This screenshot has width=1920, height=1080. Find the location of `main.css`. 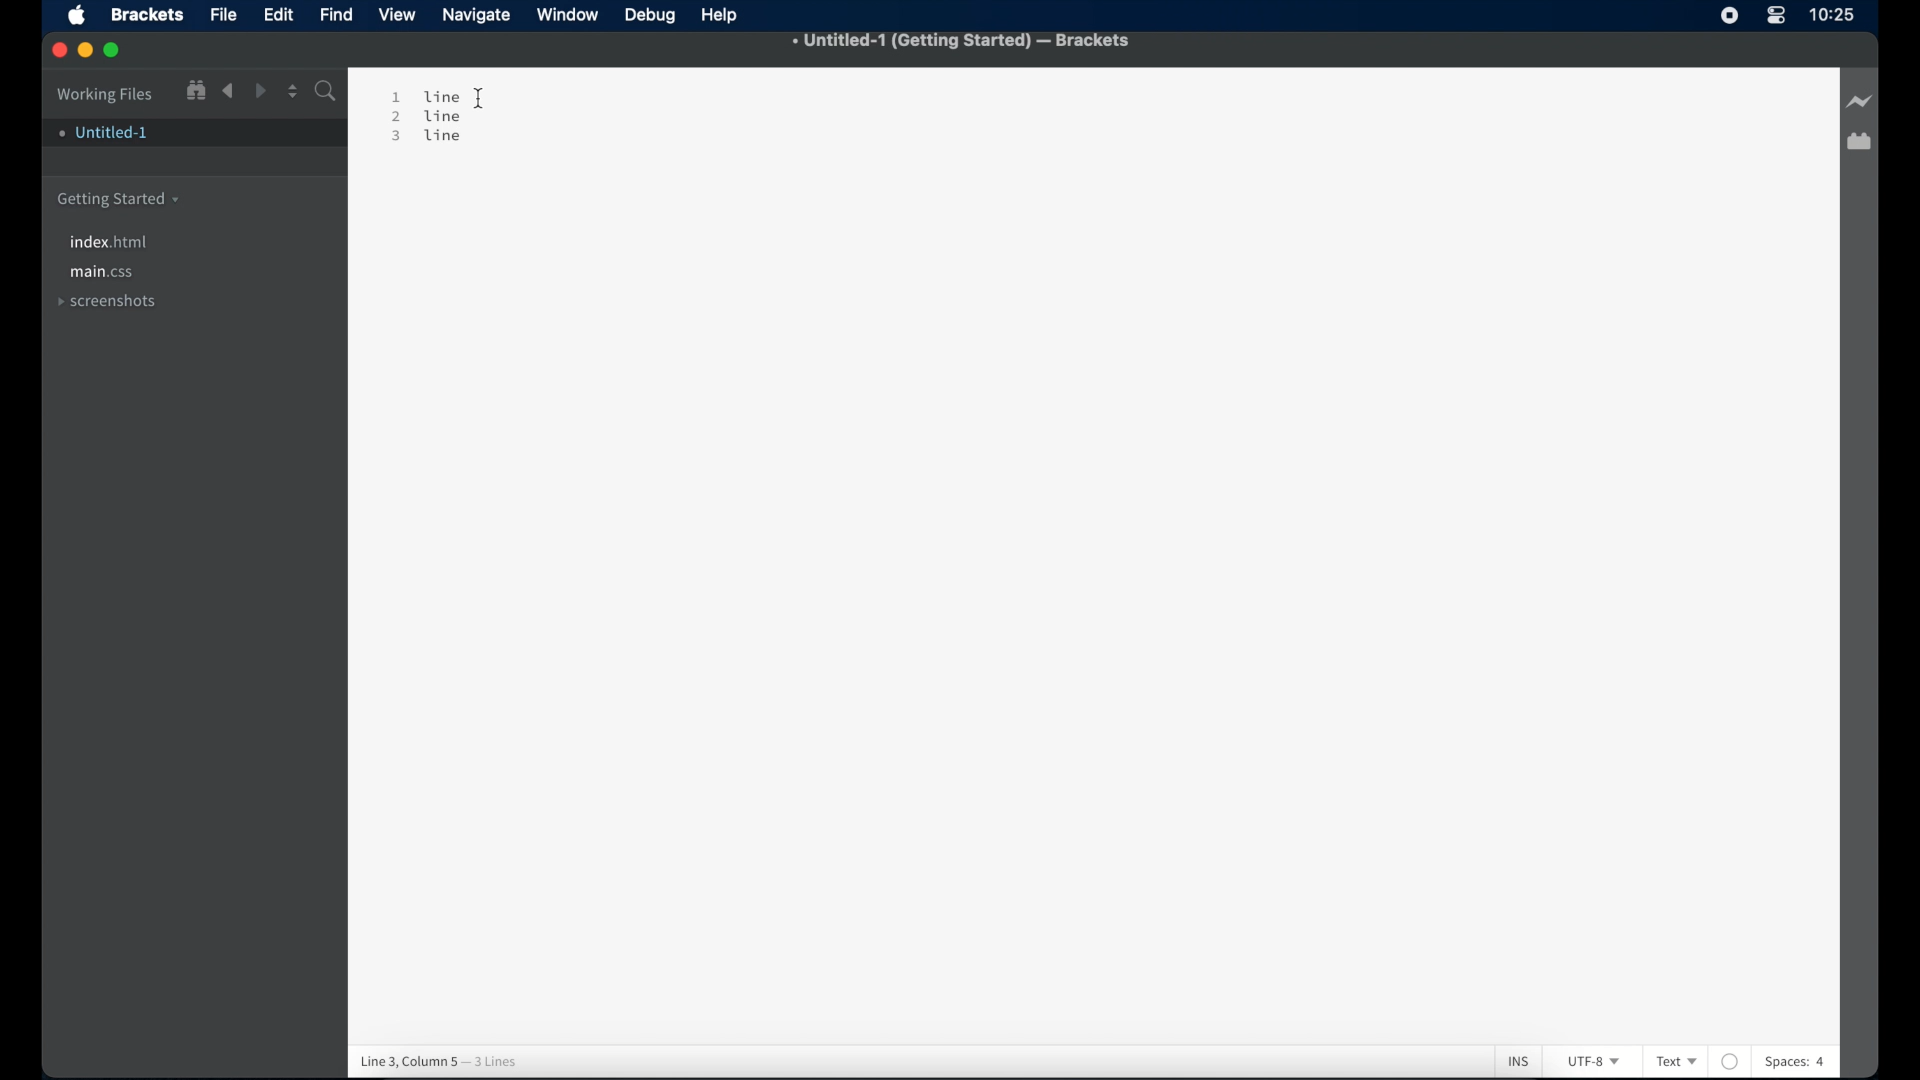

main.css is located at coordinates (103, 273).